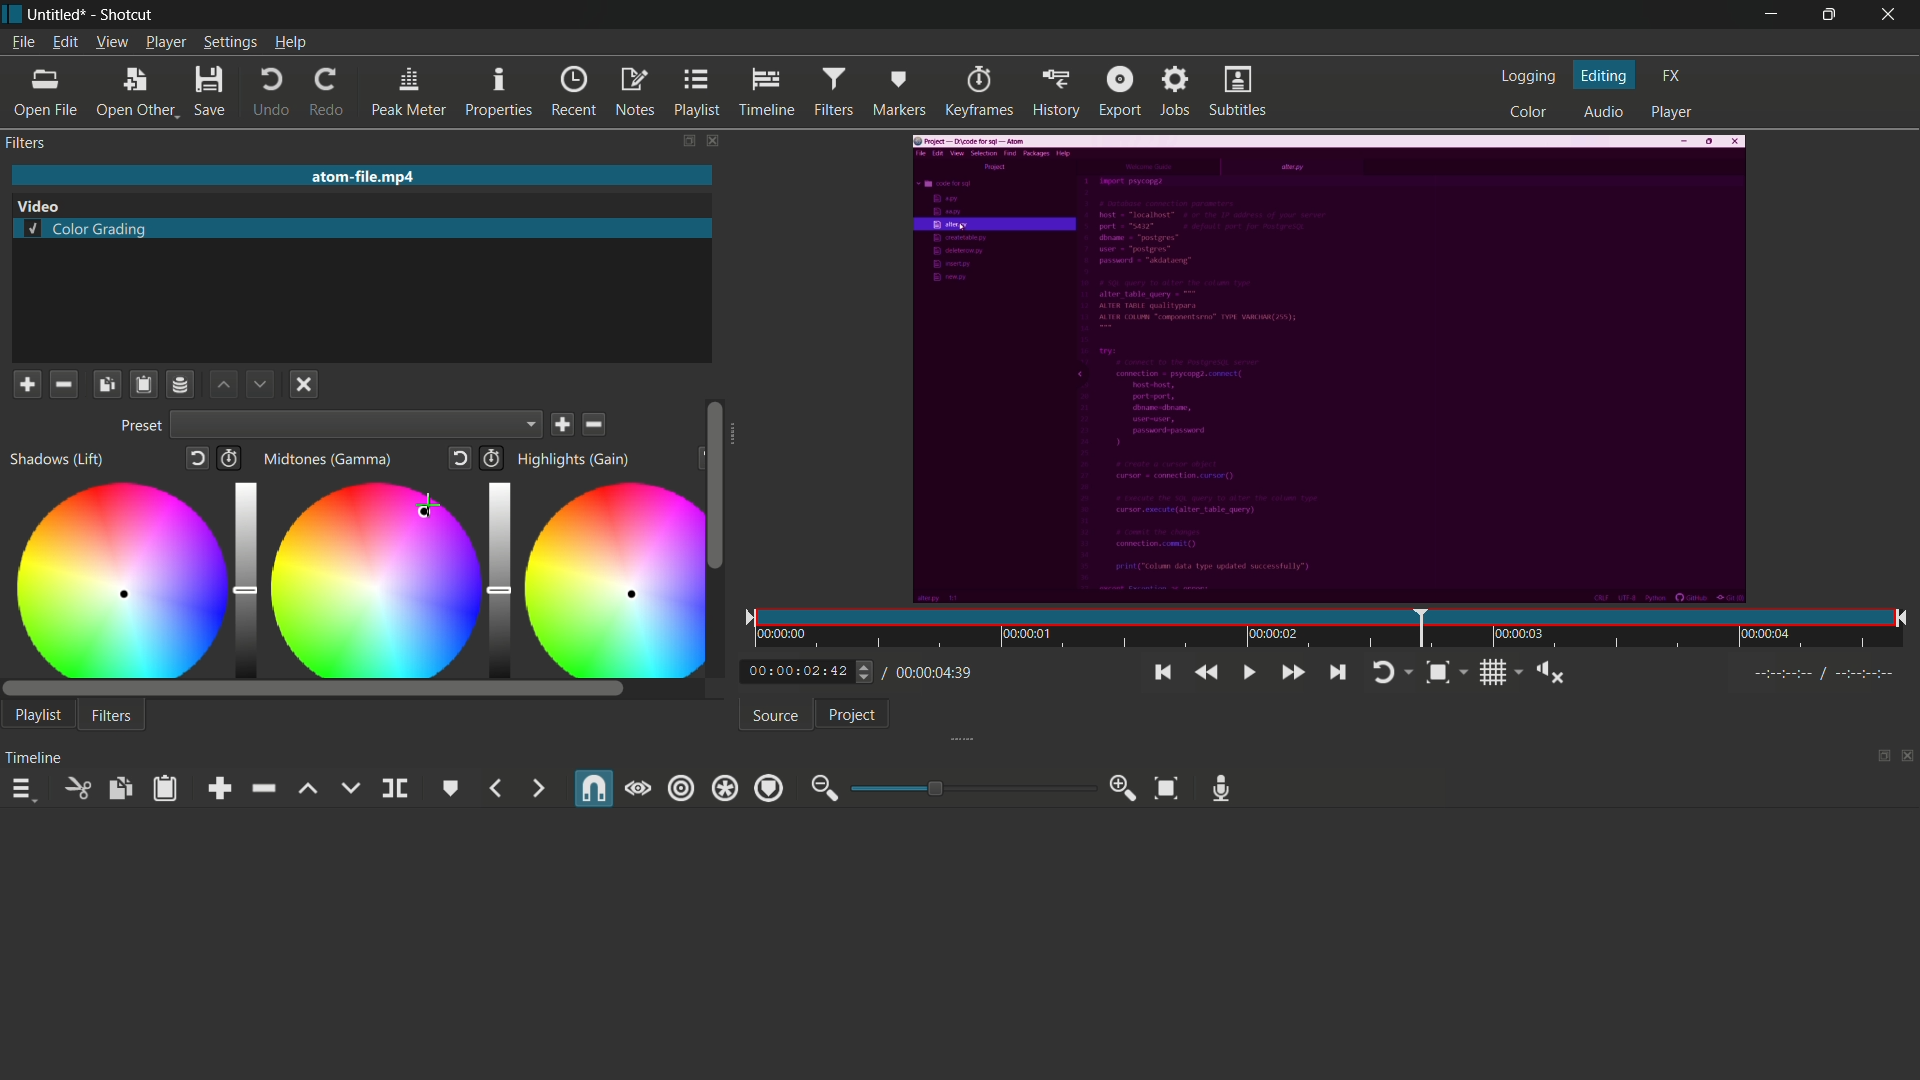  What do you see at coordinates (1250, 673) in the screenshot?
I see `toggle play or pause` at bounding box center [1250, 673].